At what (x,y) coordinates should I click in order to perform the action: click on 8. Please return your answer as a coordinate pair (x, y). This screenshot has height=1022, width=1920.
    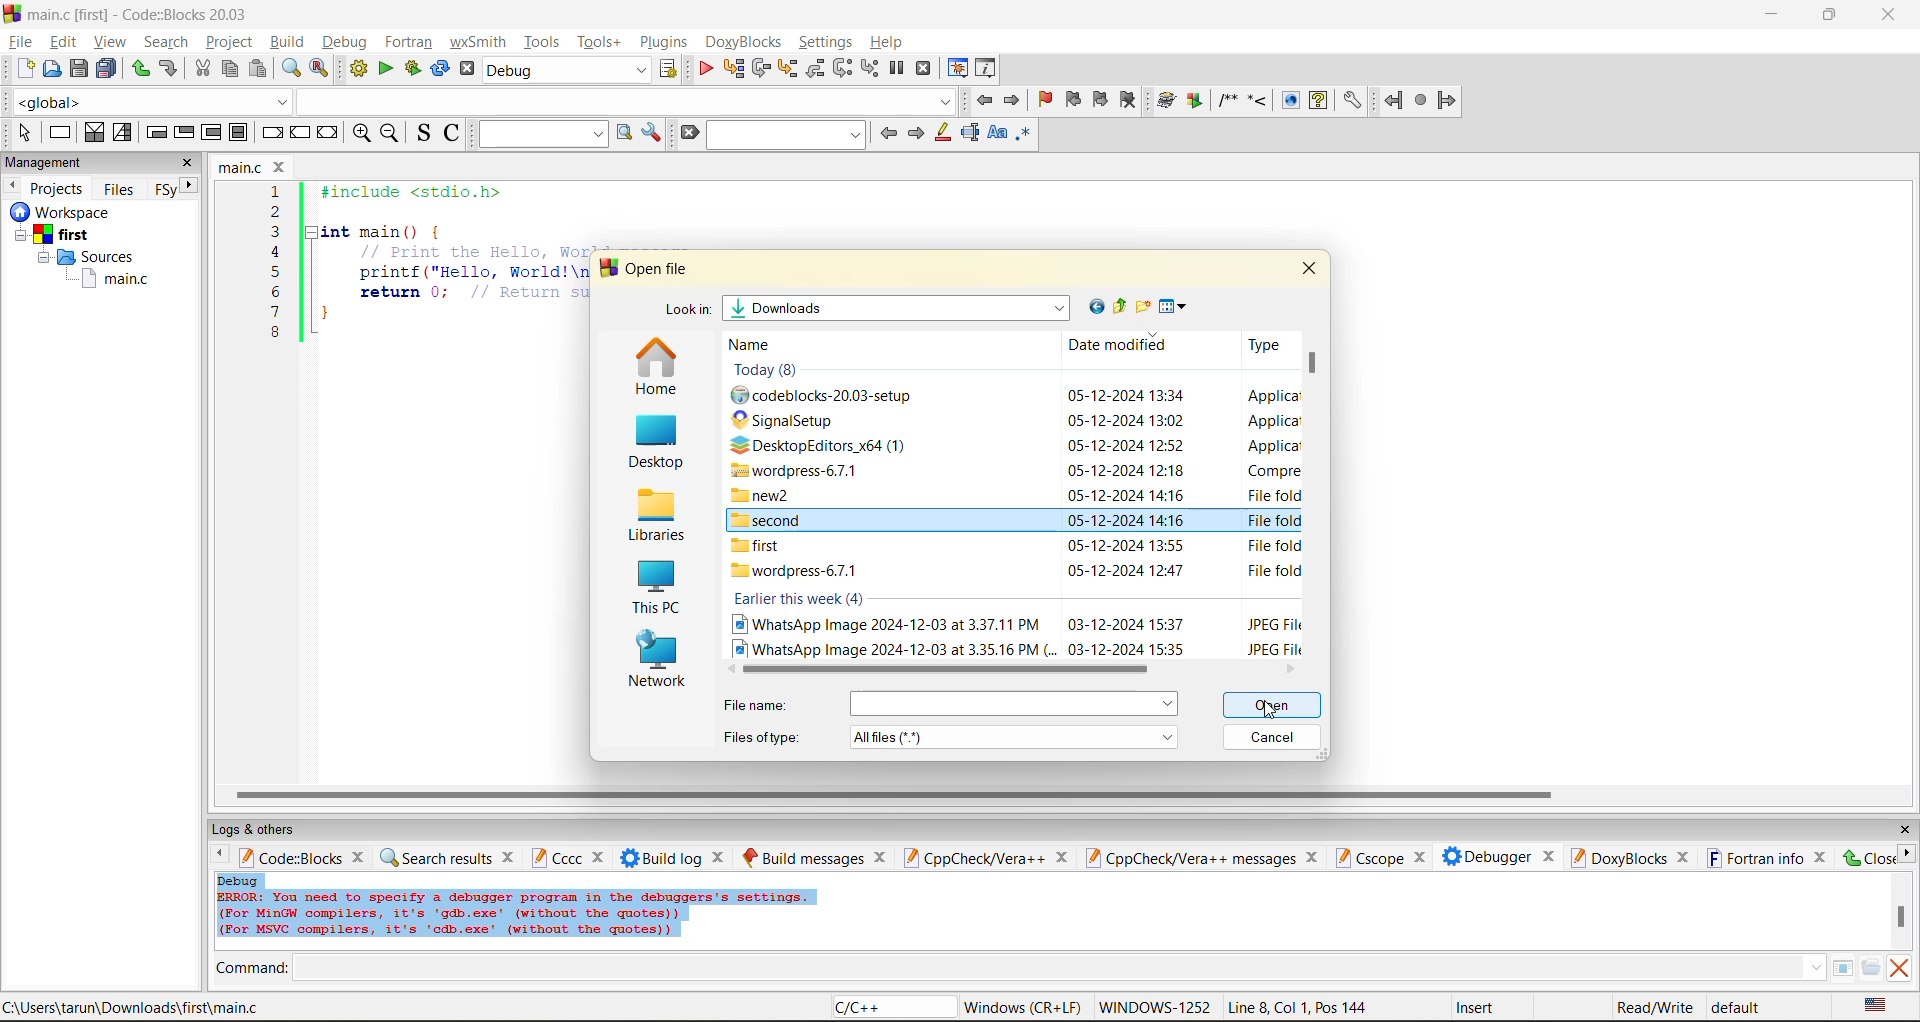
    Looking at the image, I should click on (275, 333).